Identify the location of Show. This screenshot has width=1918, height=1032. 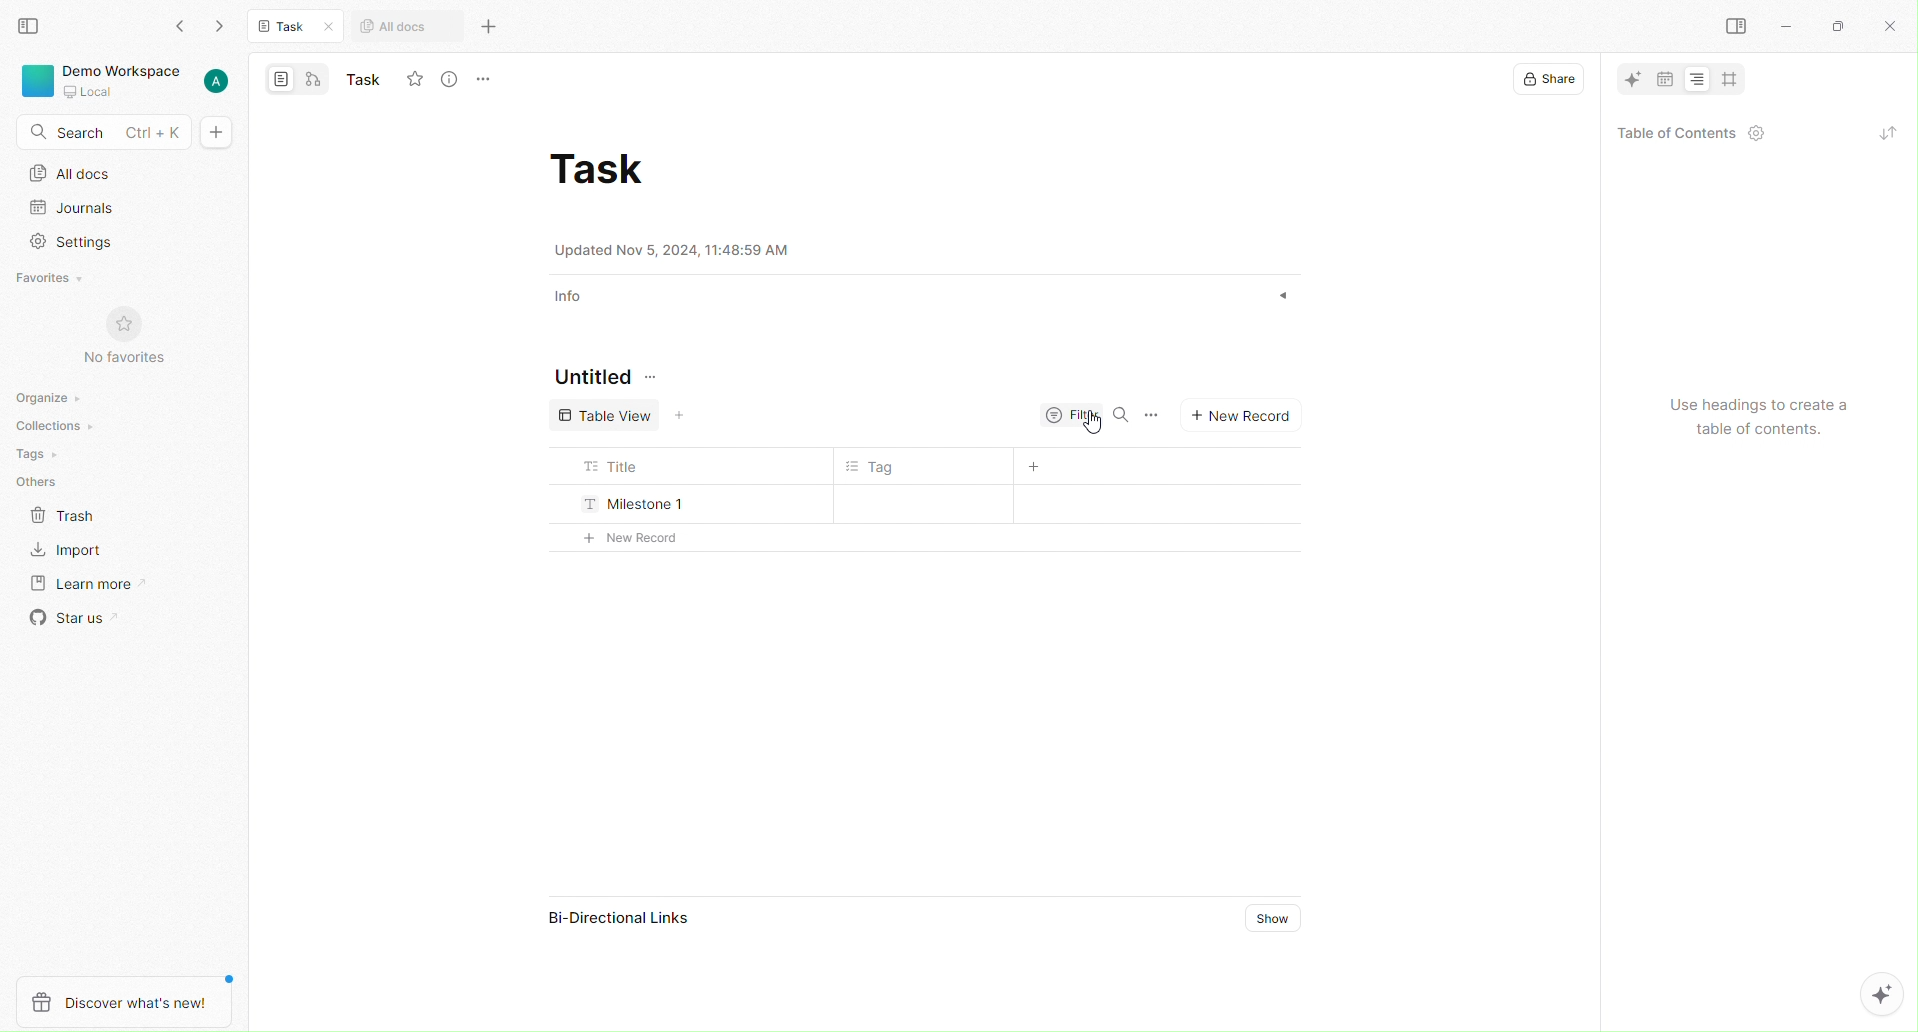
(1260, 917).